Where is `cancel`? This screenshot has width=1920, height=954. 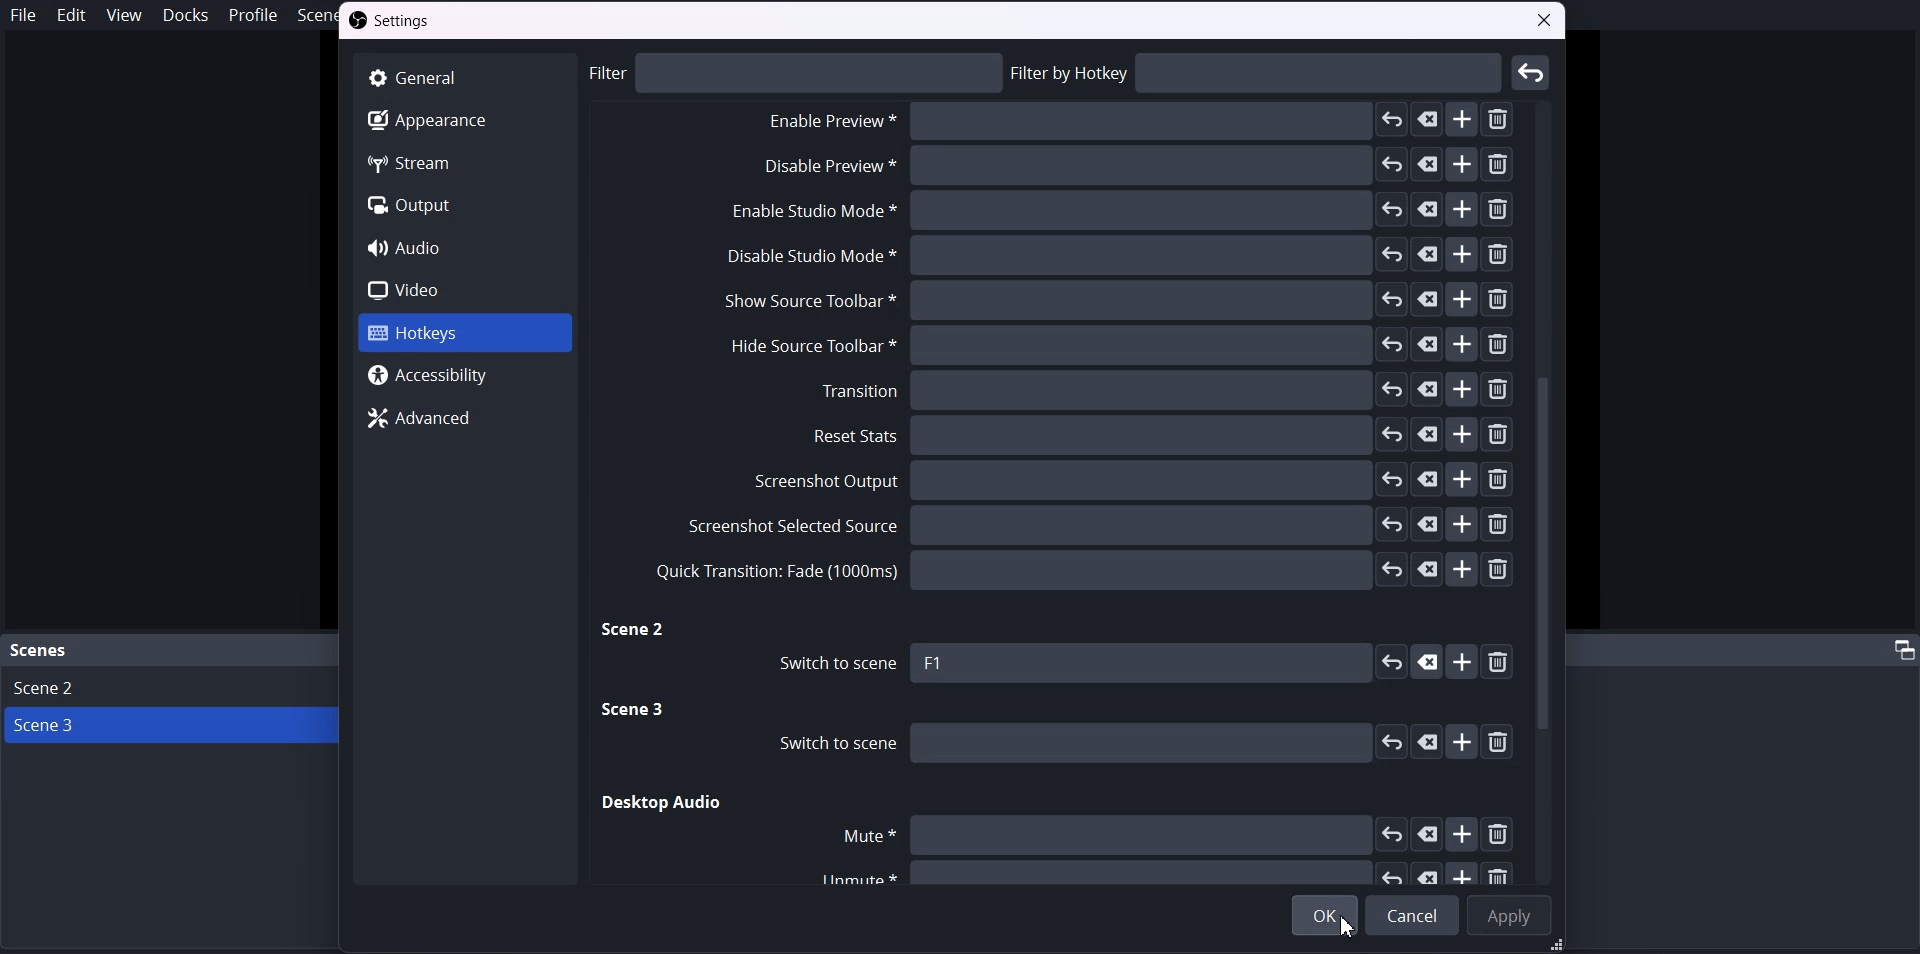 cancel is located at coordinates (1427, 661).